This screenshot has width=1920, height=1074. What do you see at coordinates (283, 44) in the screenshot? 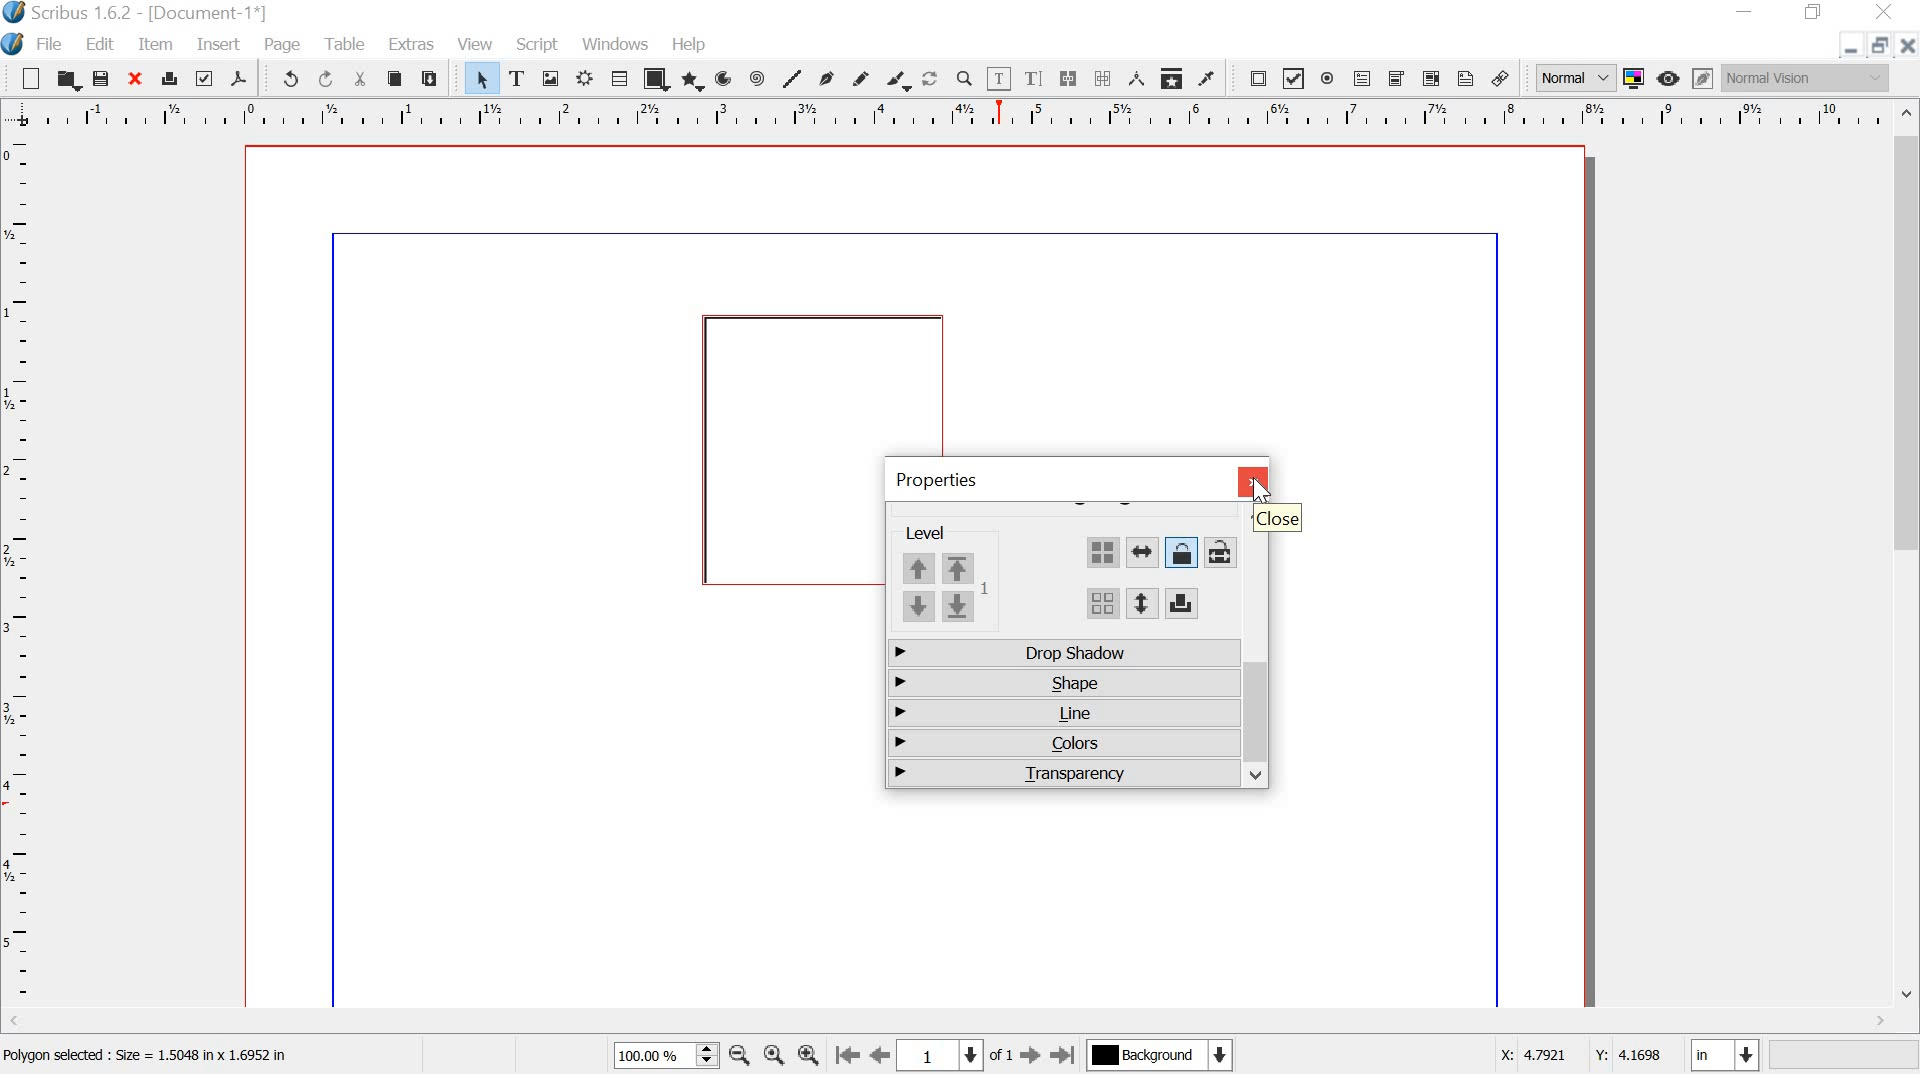
I see `page` at bounding box center [283, 44].